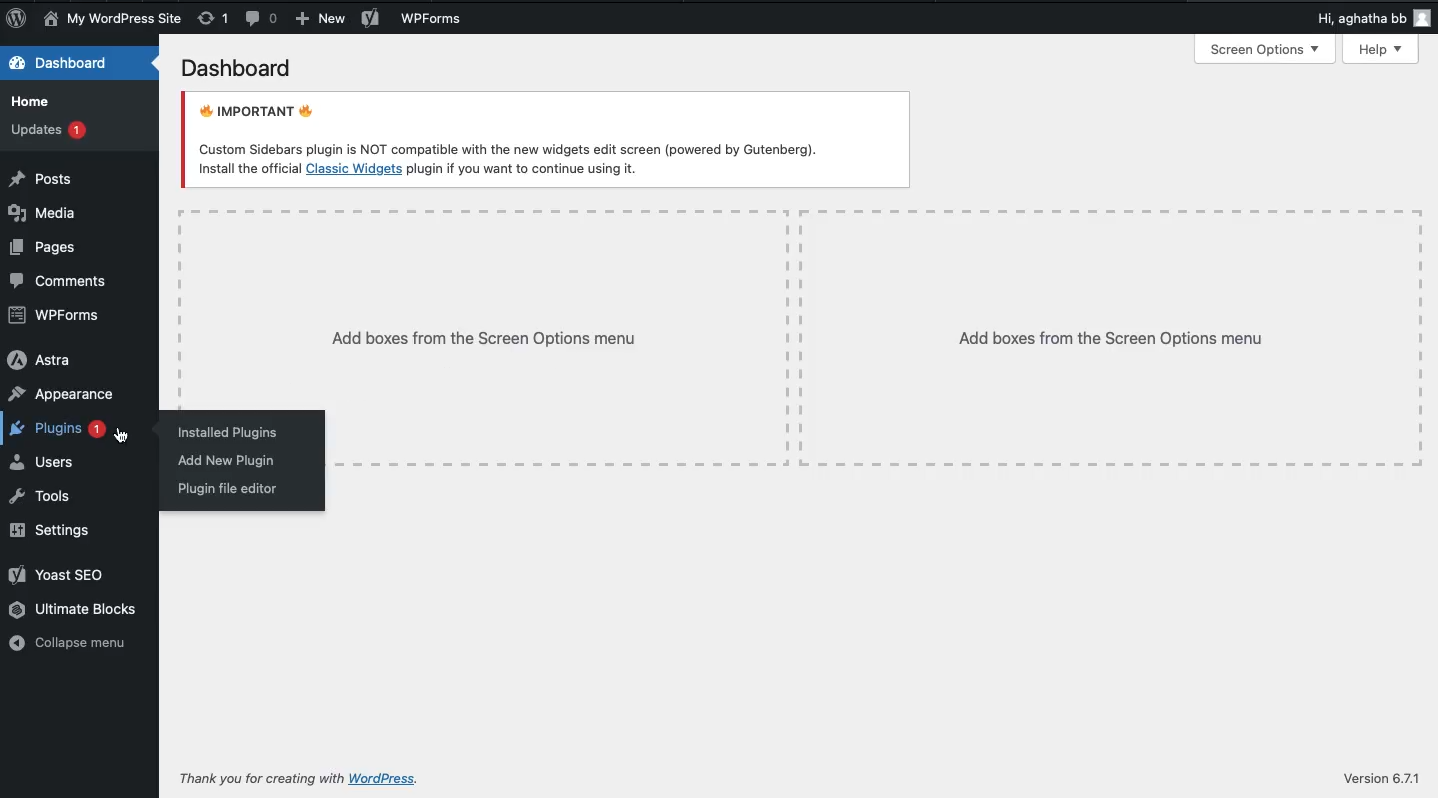  What do you see at coordinates (433, 20) in the screenshot?
I see `WPForms` at bounding box center [433, 20].